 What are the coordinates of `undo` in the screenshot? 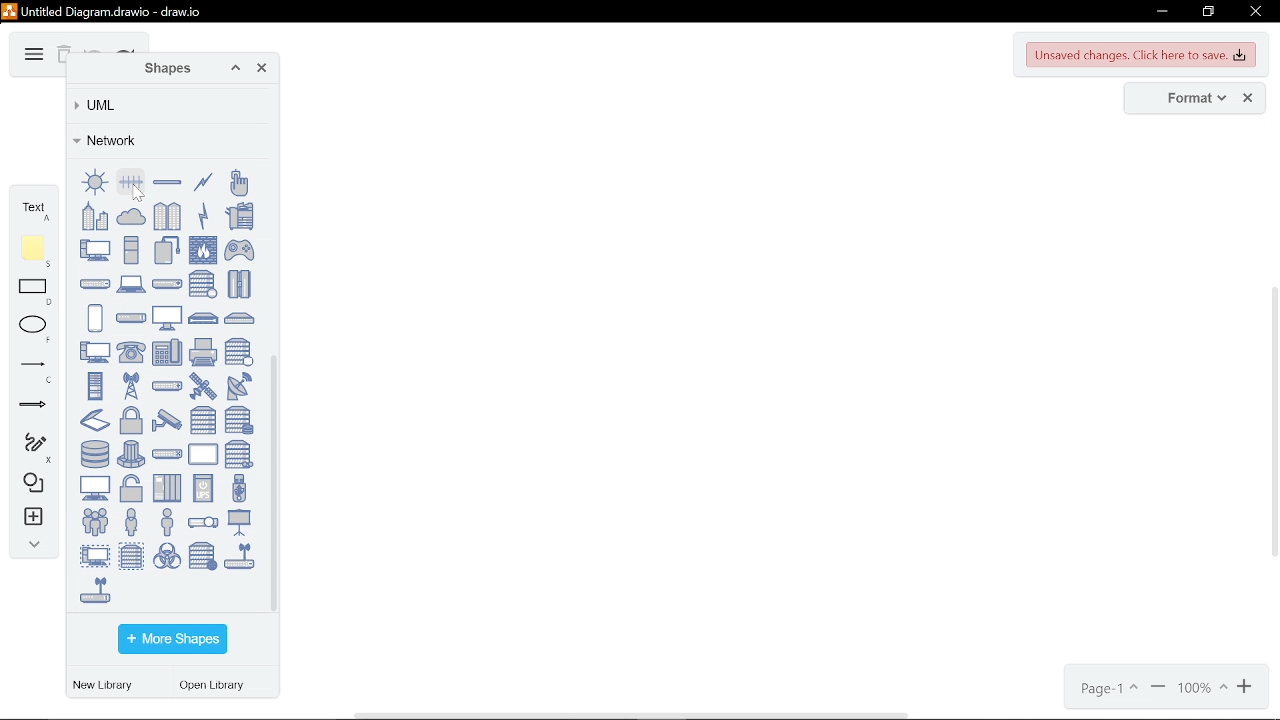 It's located at (94, 49).